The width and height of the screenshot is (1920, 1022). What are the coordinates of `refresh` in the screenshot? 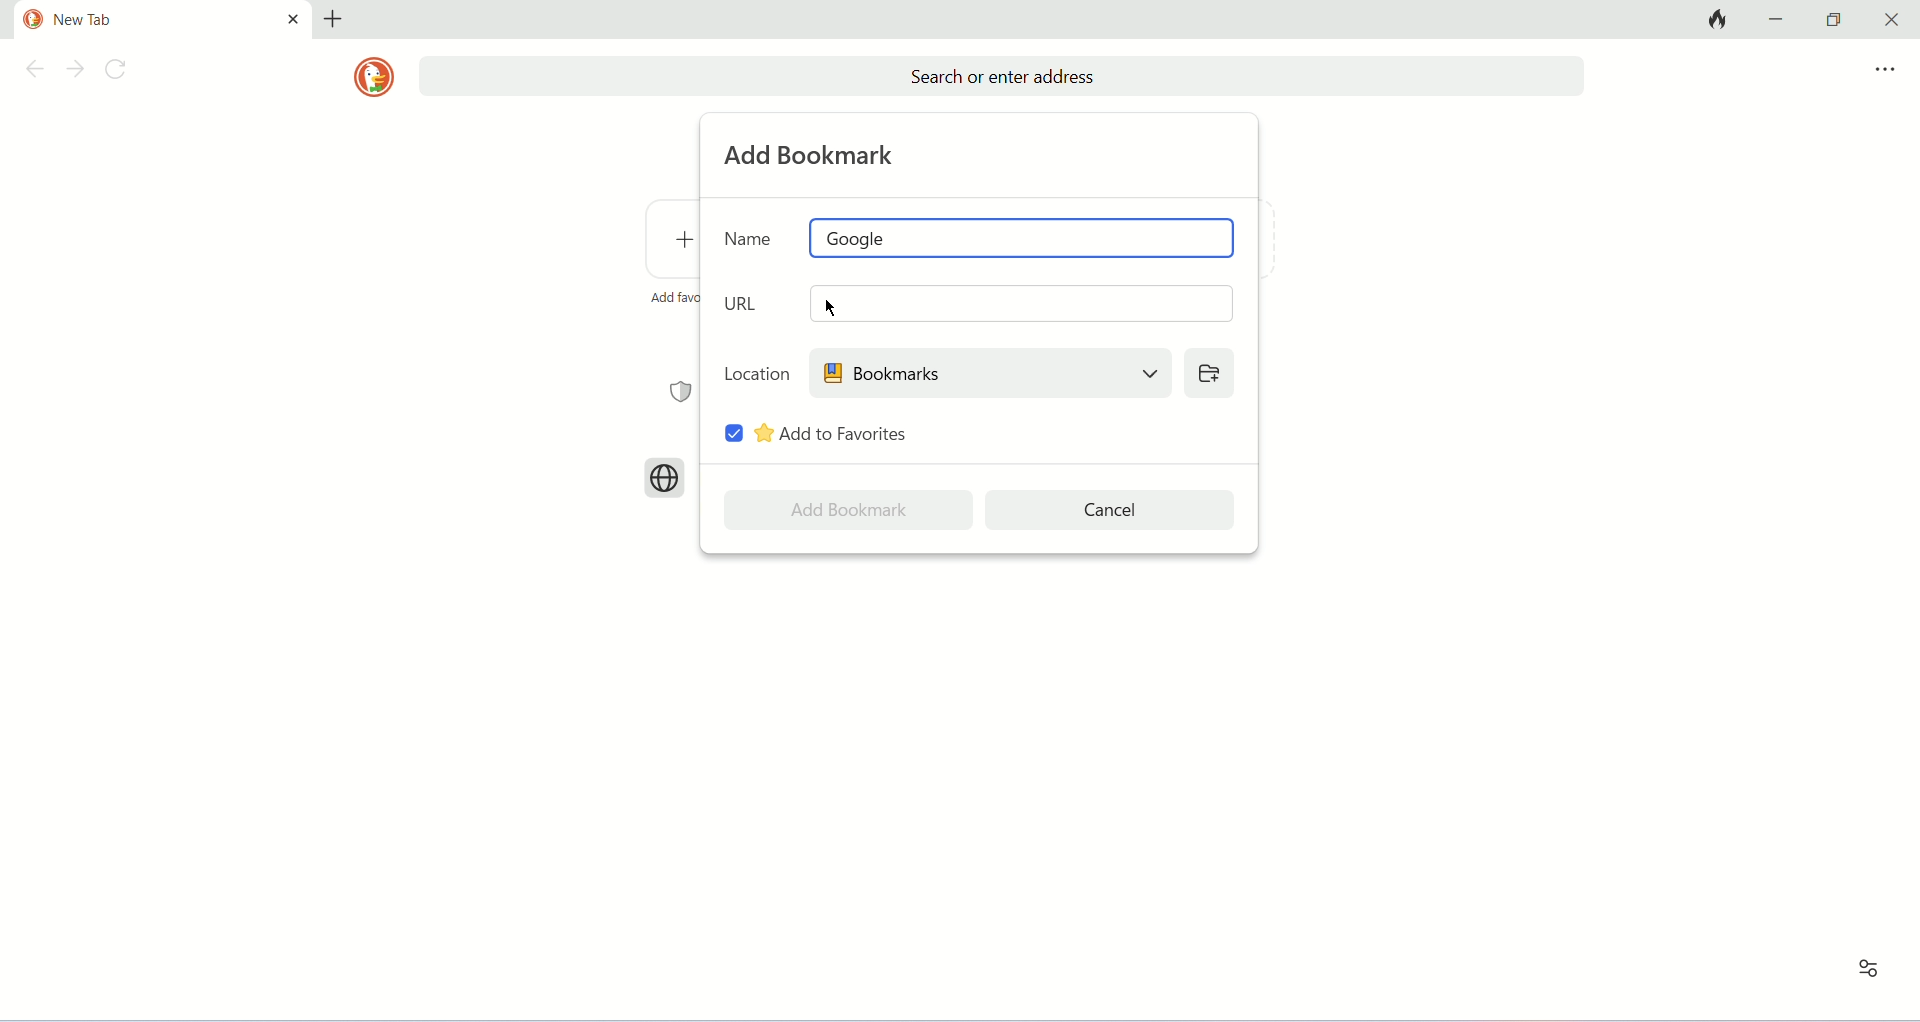 It's located at (121, 72).